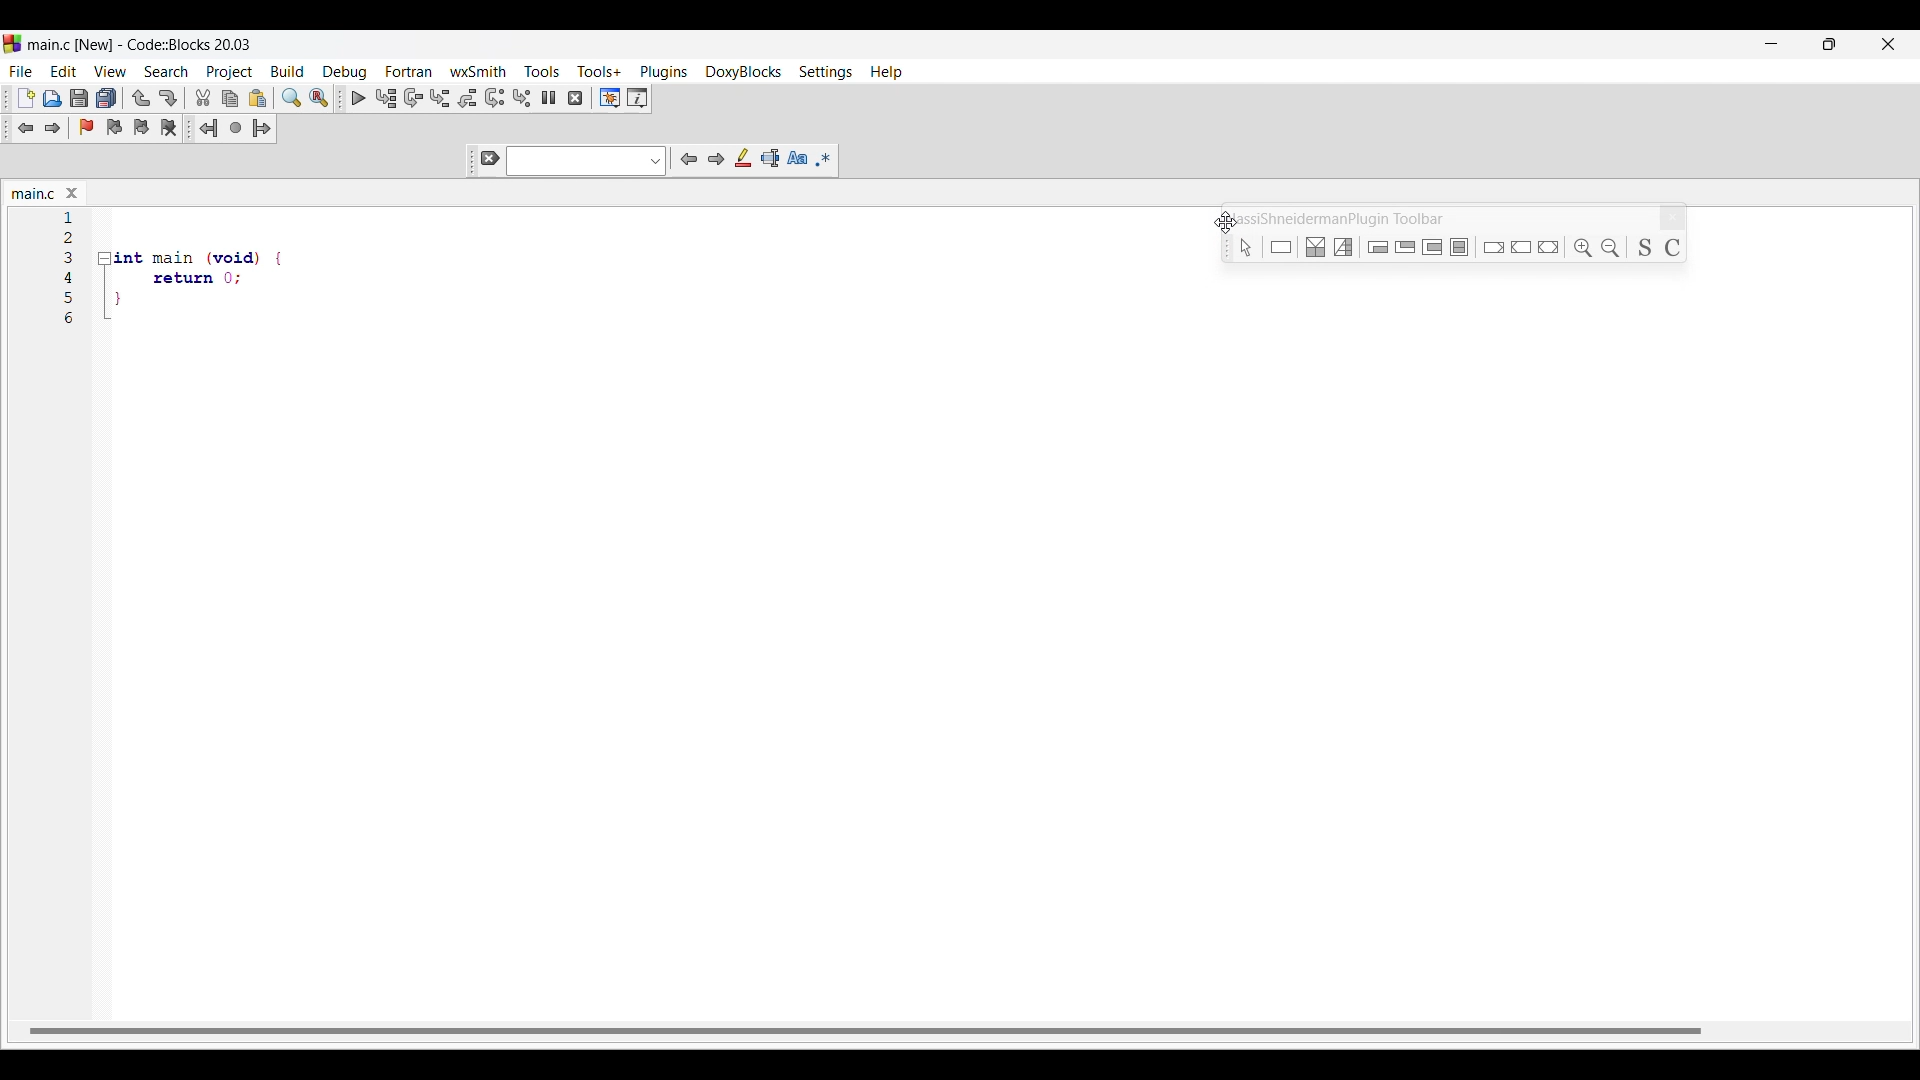 This screenshot has height=1080, width=1920. I want to click on Current tab, so click(34, 194).